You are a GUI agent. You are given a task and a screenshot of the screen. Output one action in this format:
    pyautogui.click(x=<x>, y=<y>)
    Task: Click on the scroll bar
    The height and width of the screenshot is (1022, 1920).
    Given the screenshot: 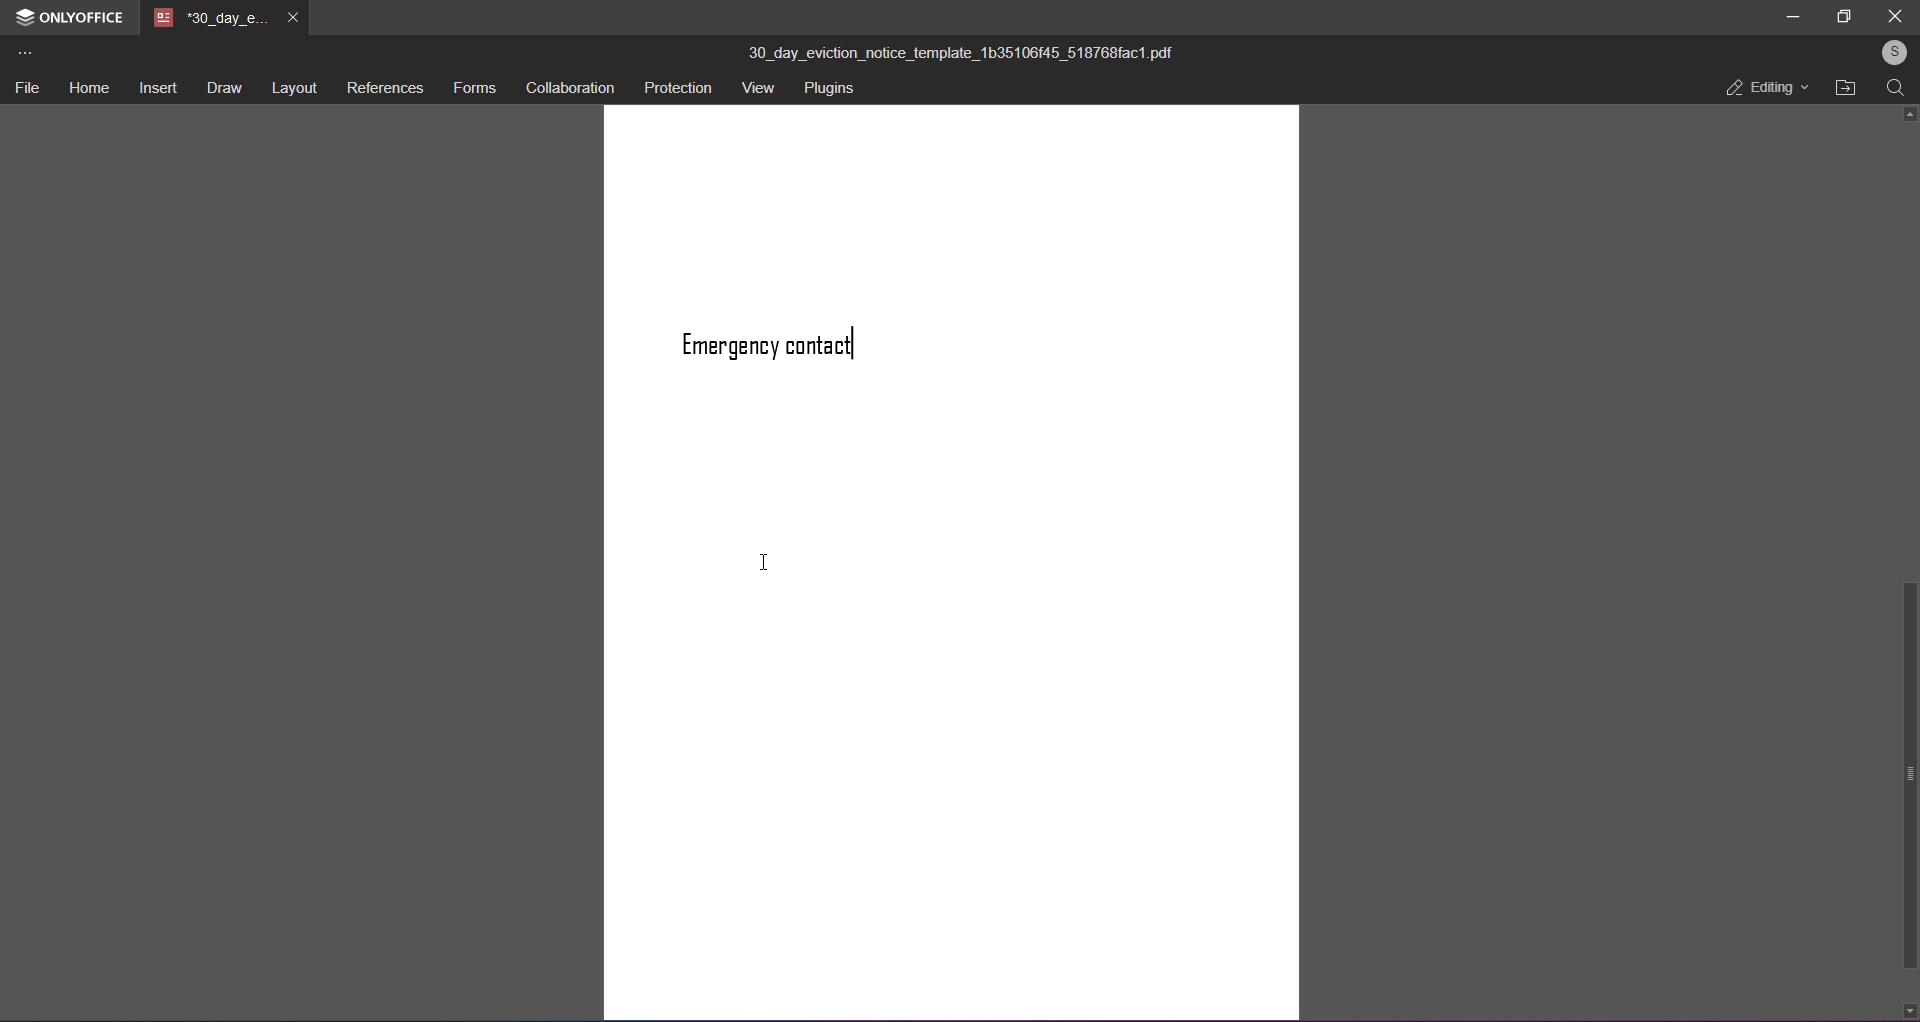 What is the action you would take?
    pyautogui.click(x=1907, y=776)
    